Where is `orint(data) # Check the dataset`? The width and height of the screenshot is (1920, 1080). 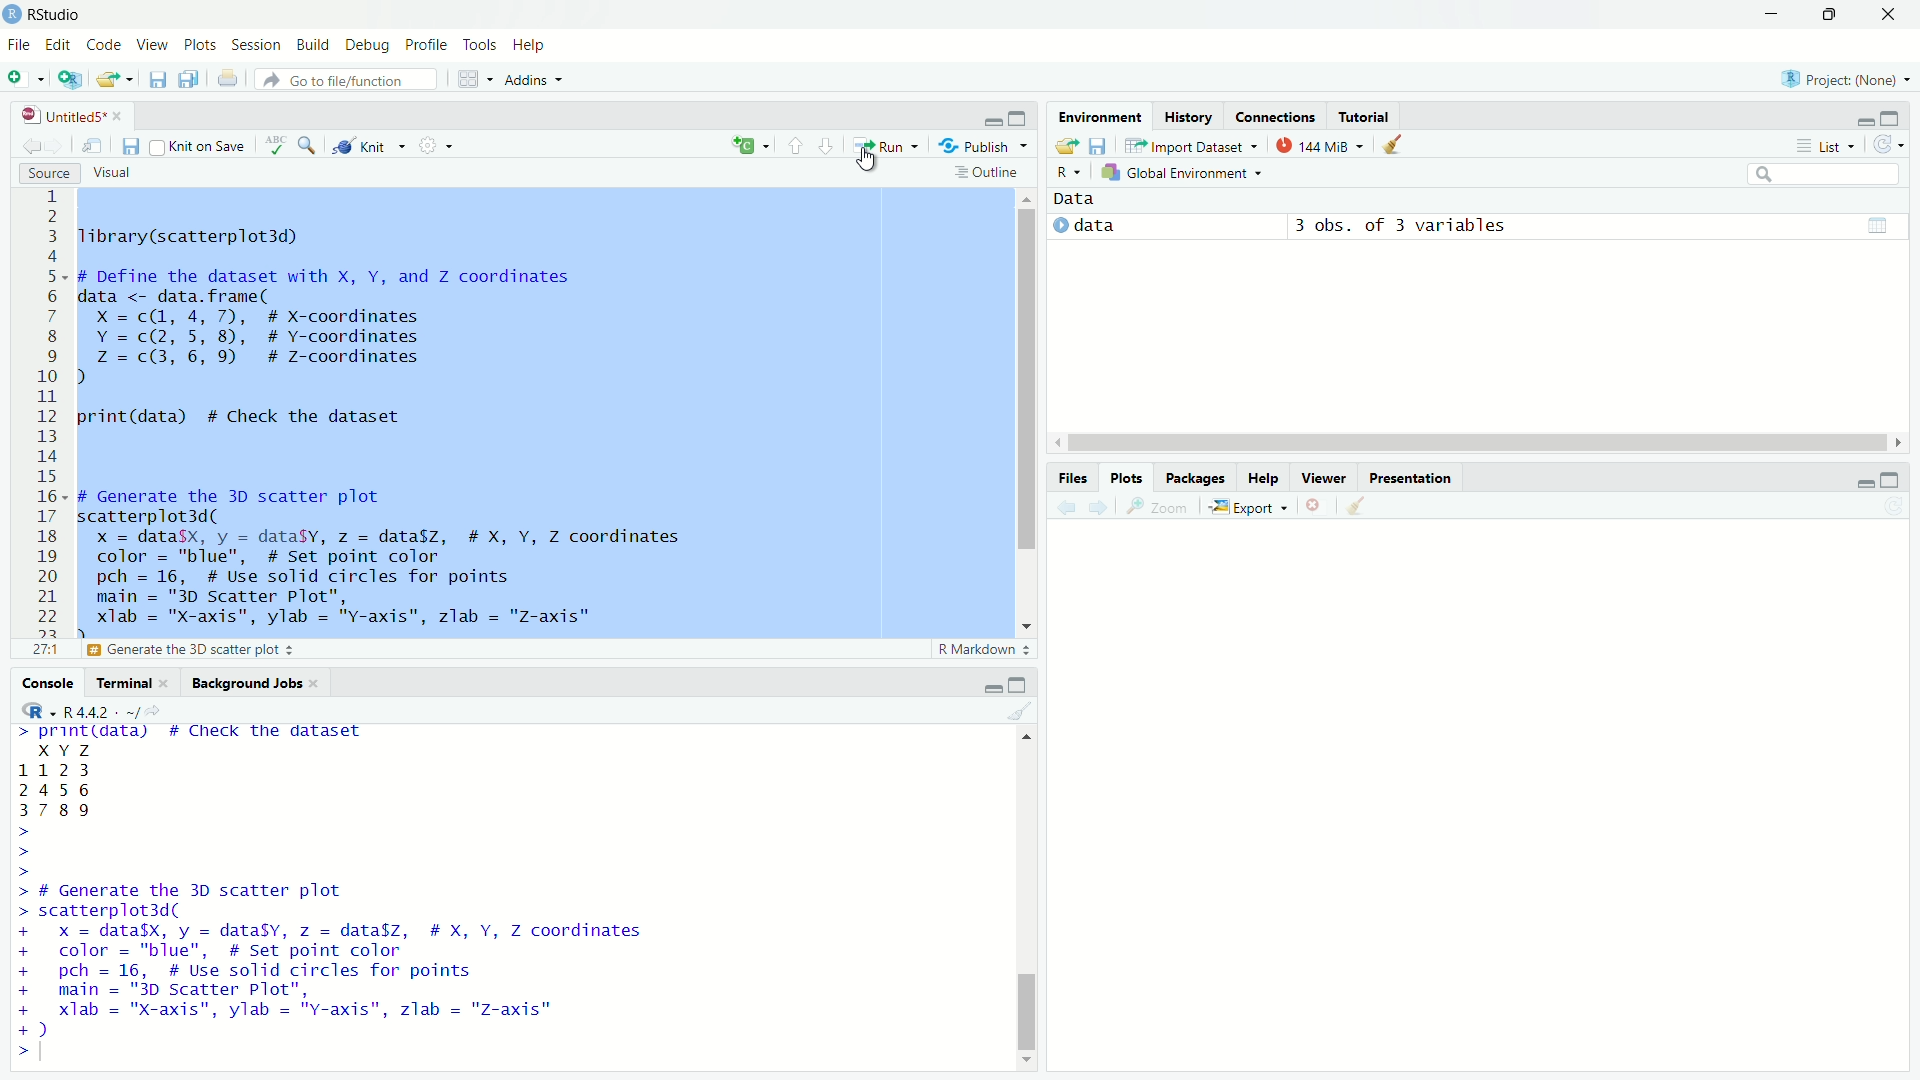 orint(data) # Check the dataset is located at coordinates (242, 418).